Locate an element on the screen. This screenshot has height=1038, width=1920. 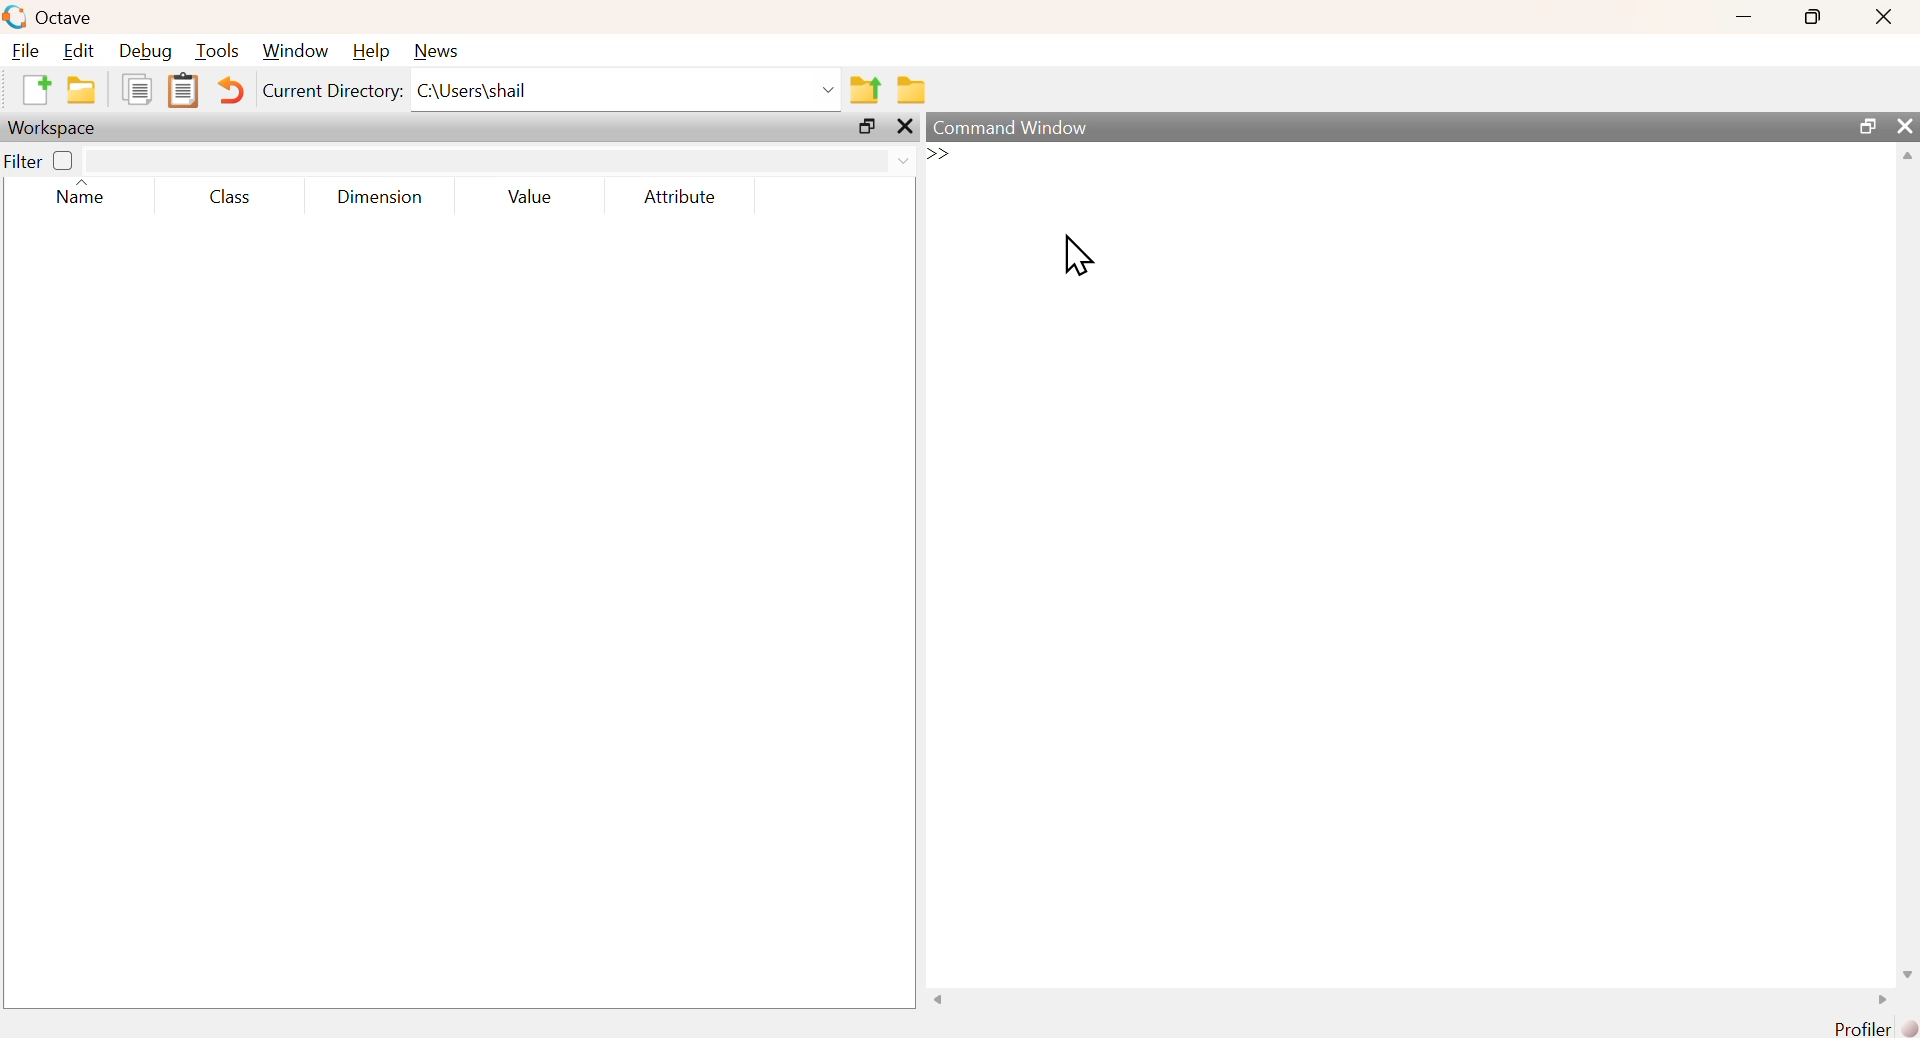
scrollbar is located at coordinates (1409, 1002).